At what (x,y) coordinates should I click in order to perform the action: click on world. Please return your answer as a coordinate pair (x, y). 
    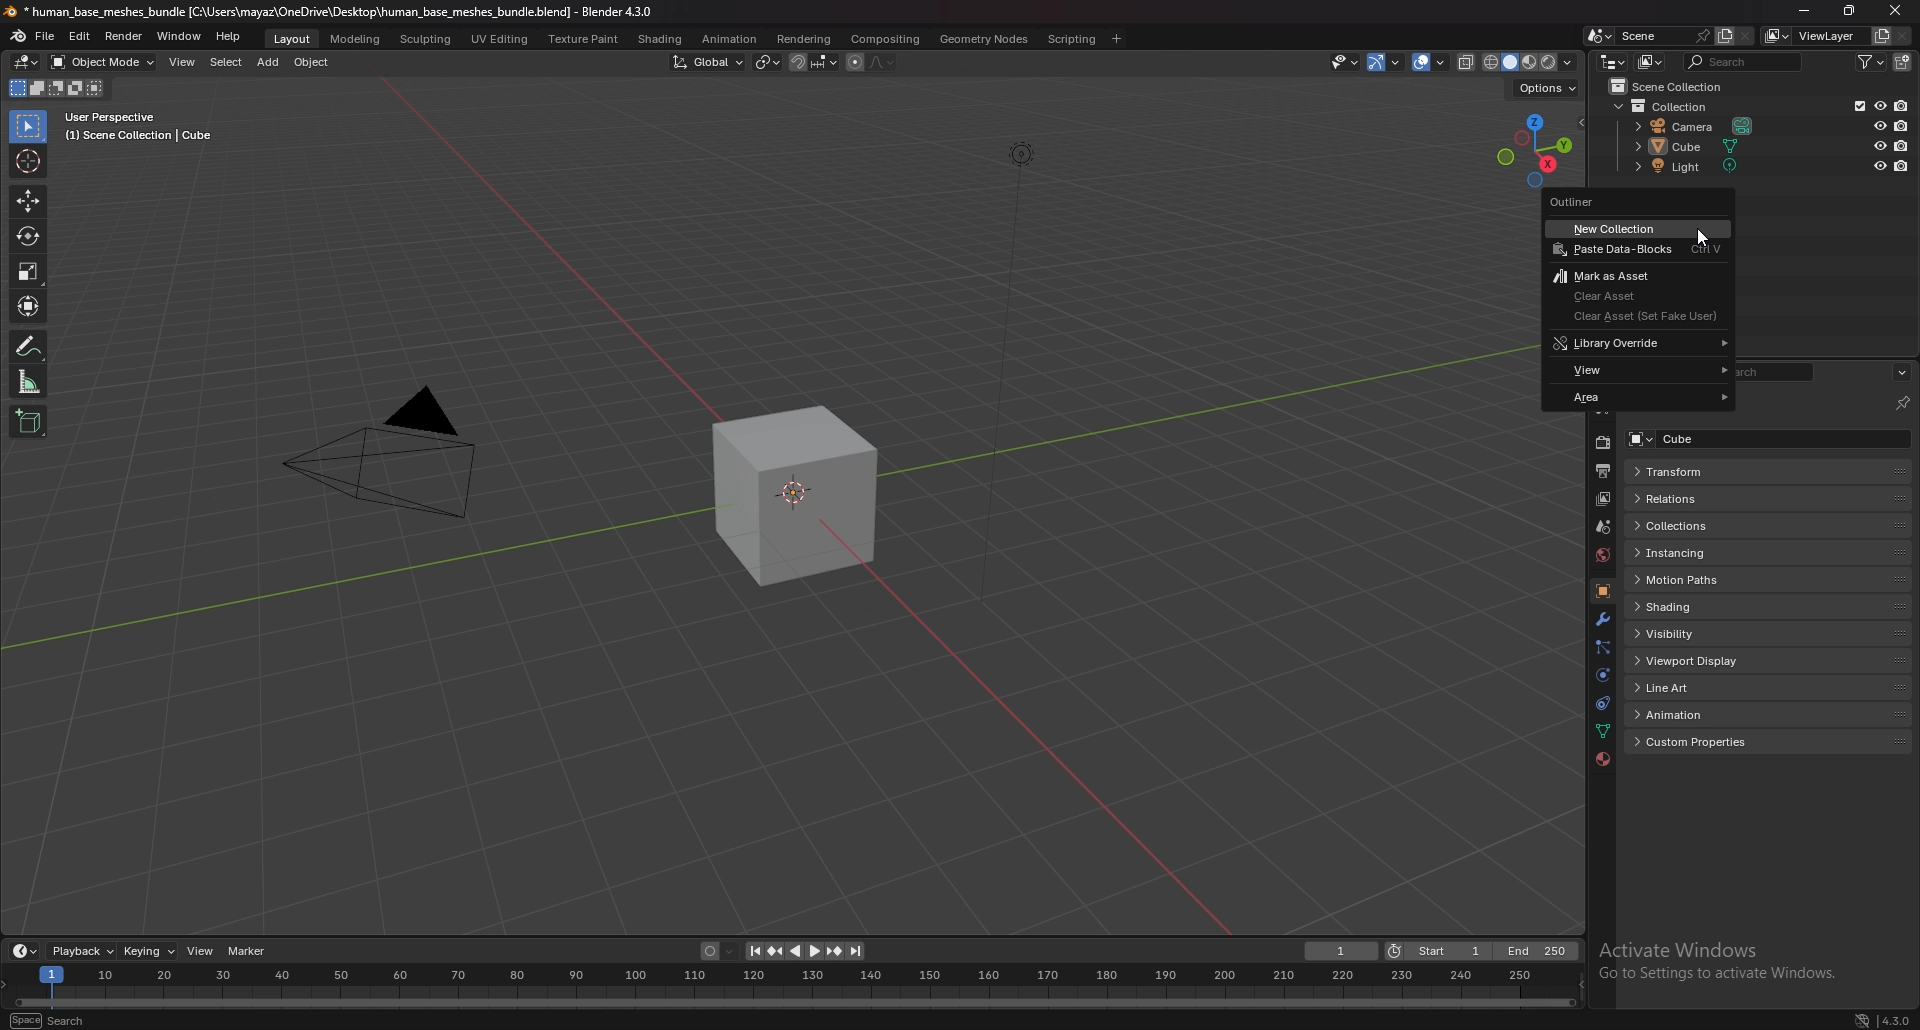
    Looking at the image, I should click on (1602, 555).